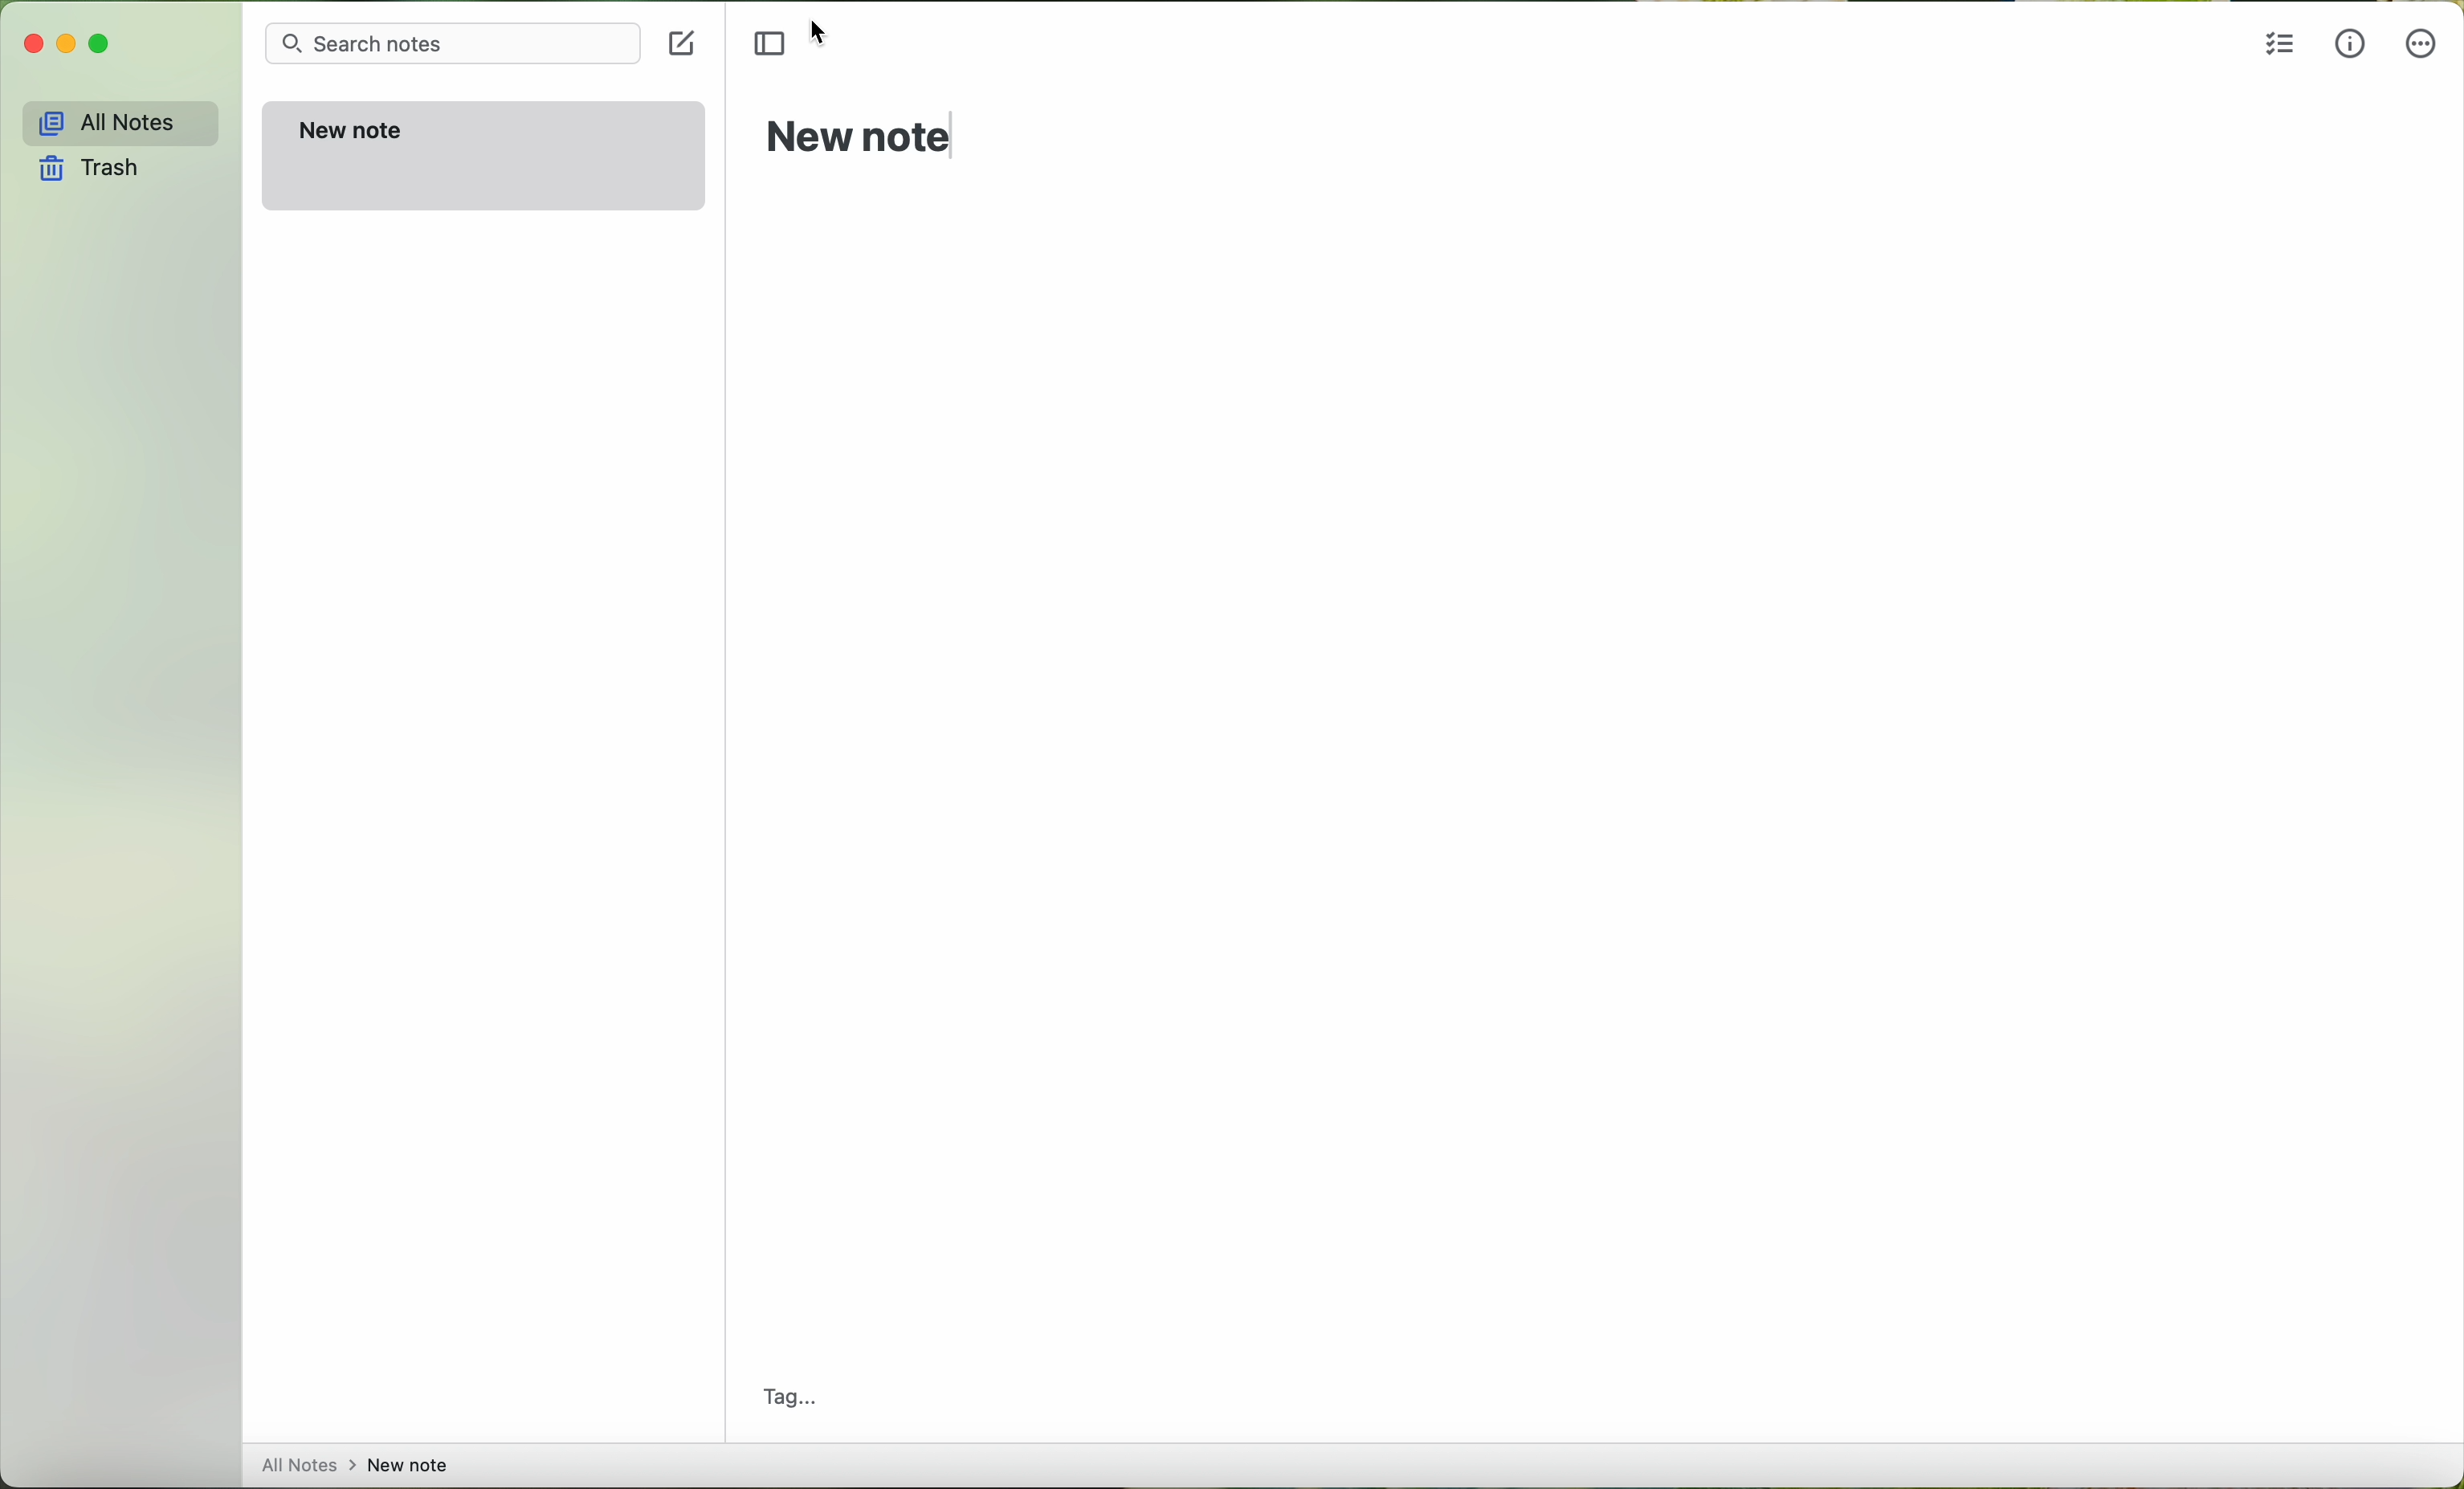 Image resolution: width=2464 pixels, height=1489 pixels. Describe the element at coordinates (118, 122) in the screenshot. I see `all notes` at that location.